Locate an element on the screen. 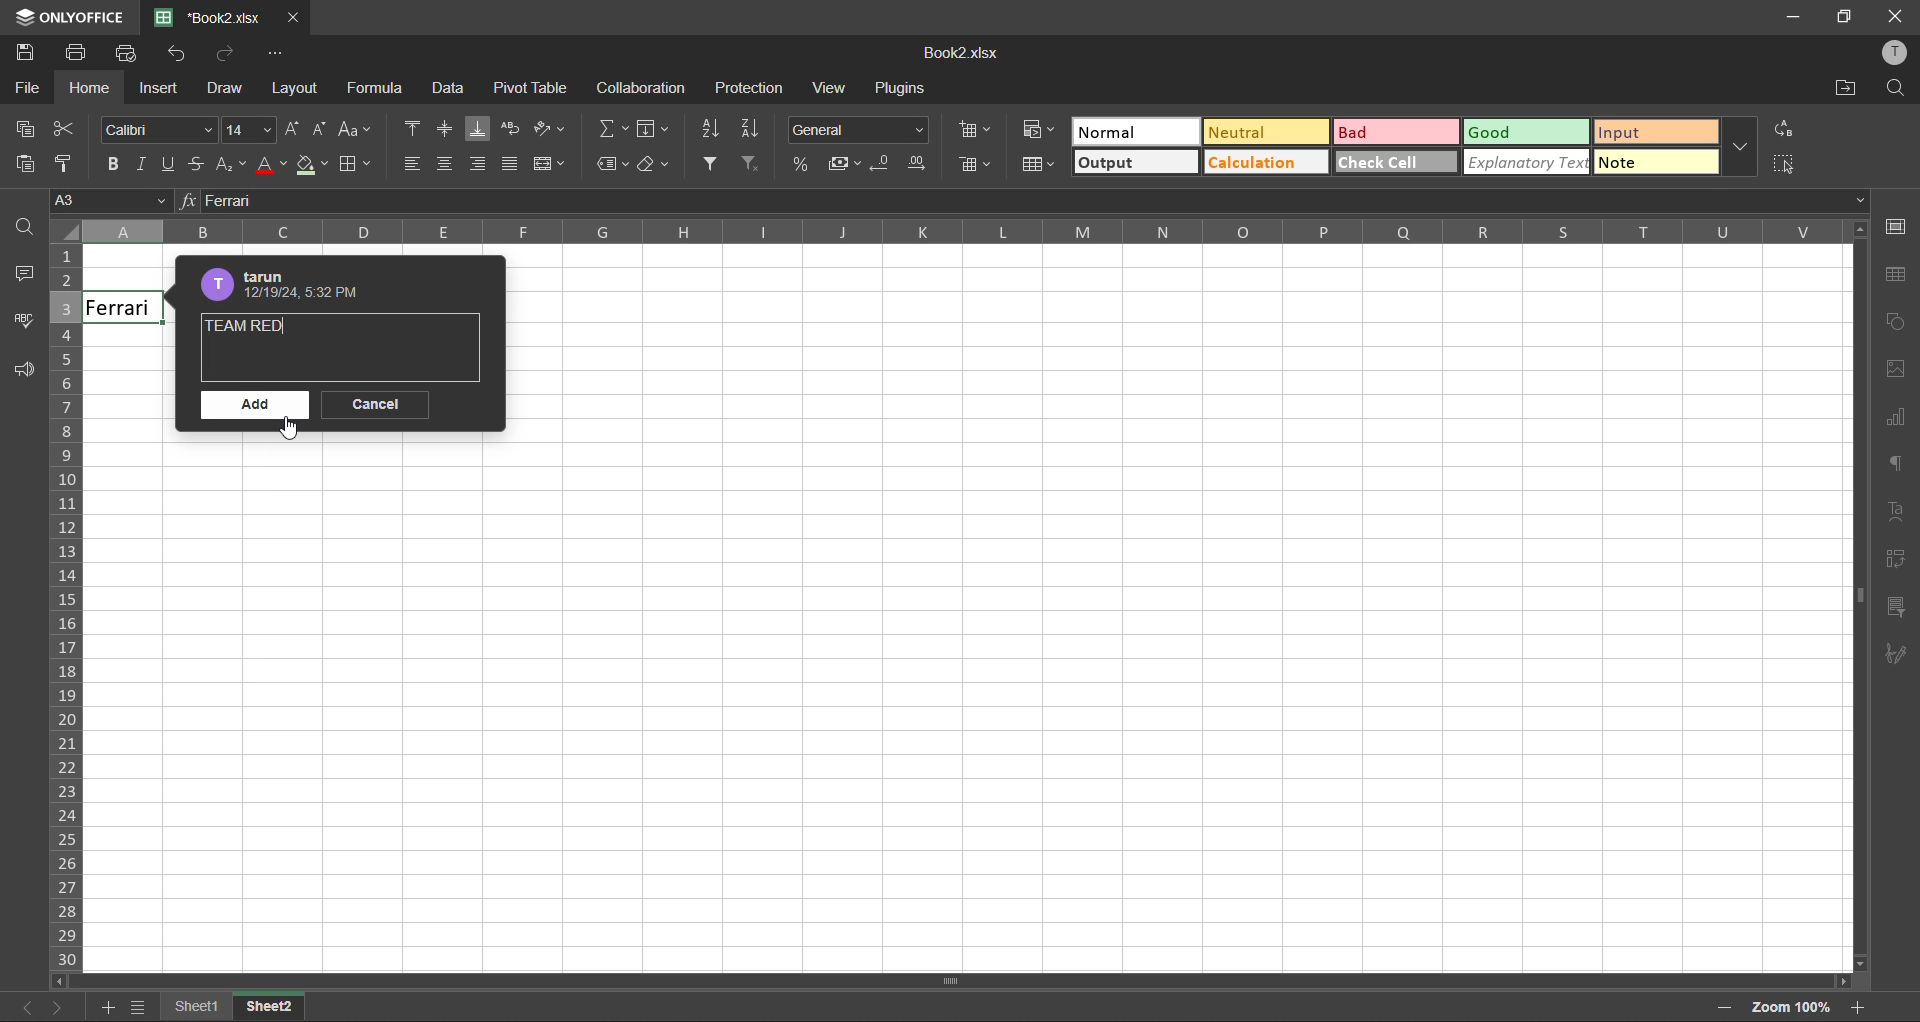 This screenshot has height=1022, width=1920. clear is located at coordinates (655, 164).